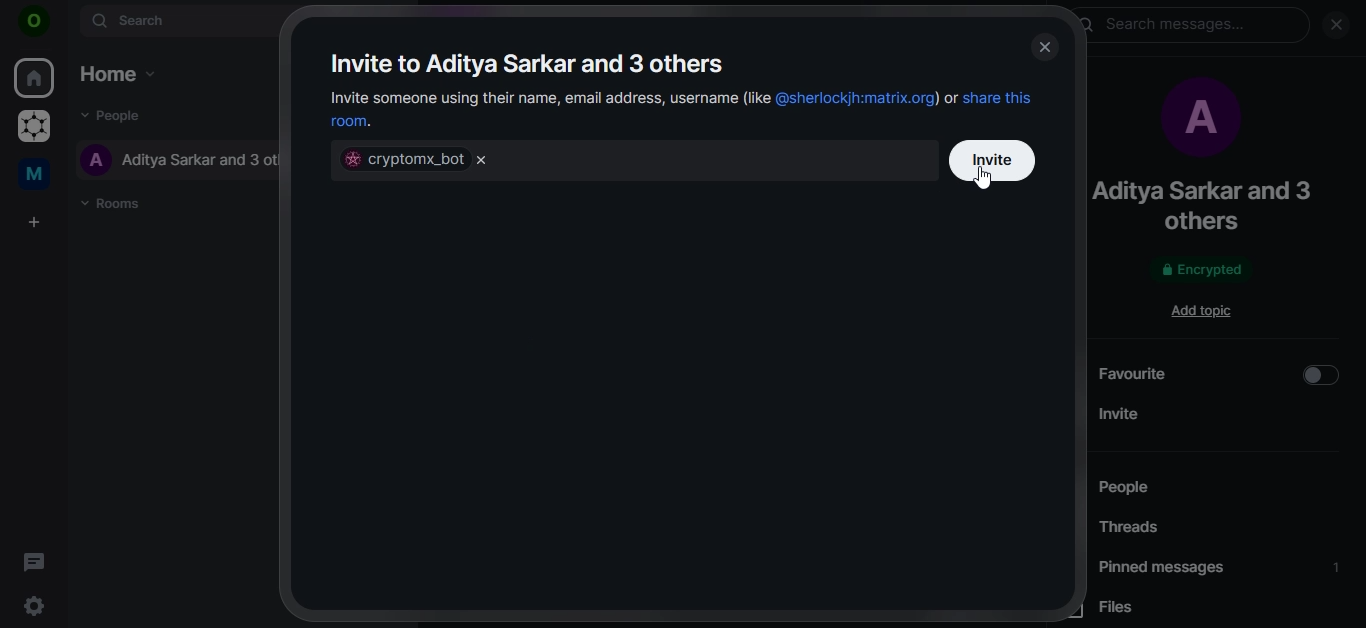 This screenshot has height=628, width=1366. What do you see at coordinates (1220, 567) in the screenshot?
I see `pinned messages` at bounding box center [1220, 567].